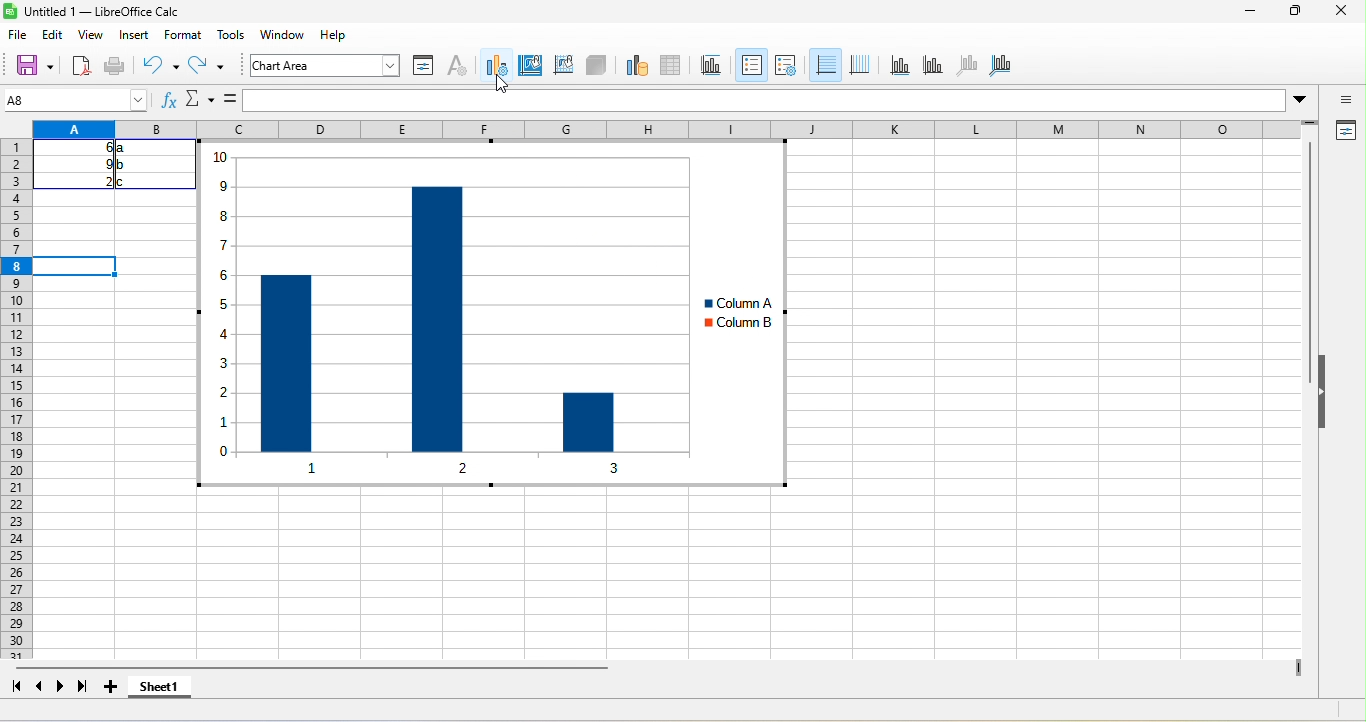 This screenshot has width=1366, height=722. I want to click on titles, so click(787, 66).